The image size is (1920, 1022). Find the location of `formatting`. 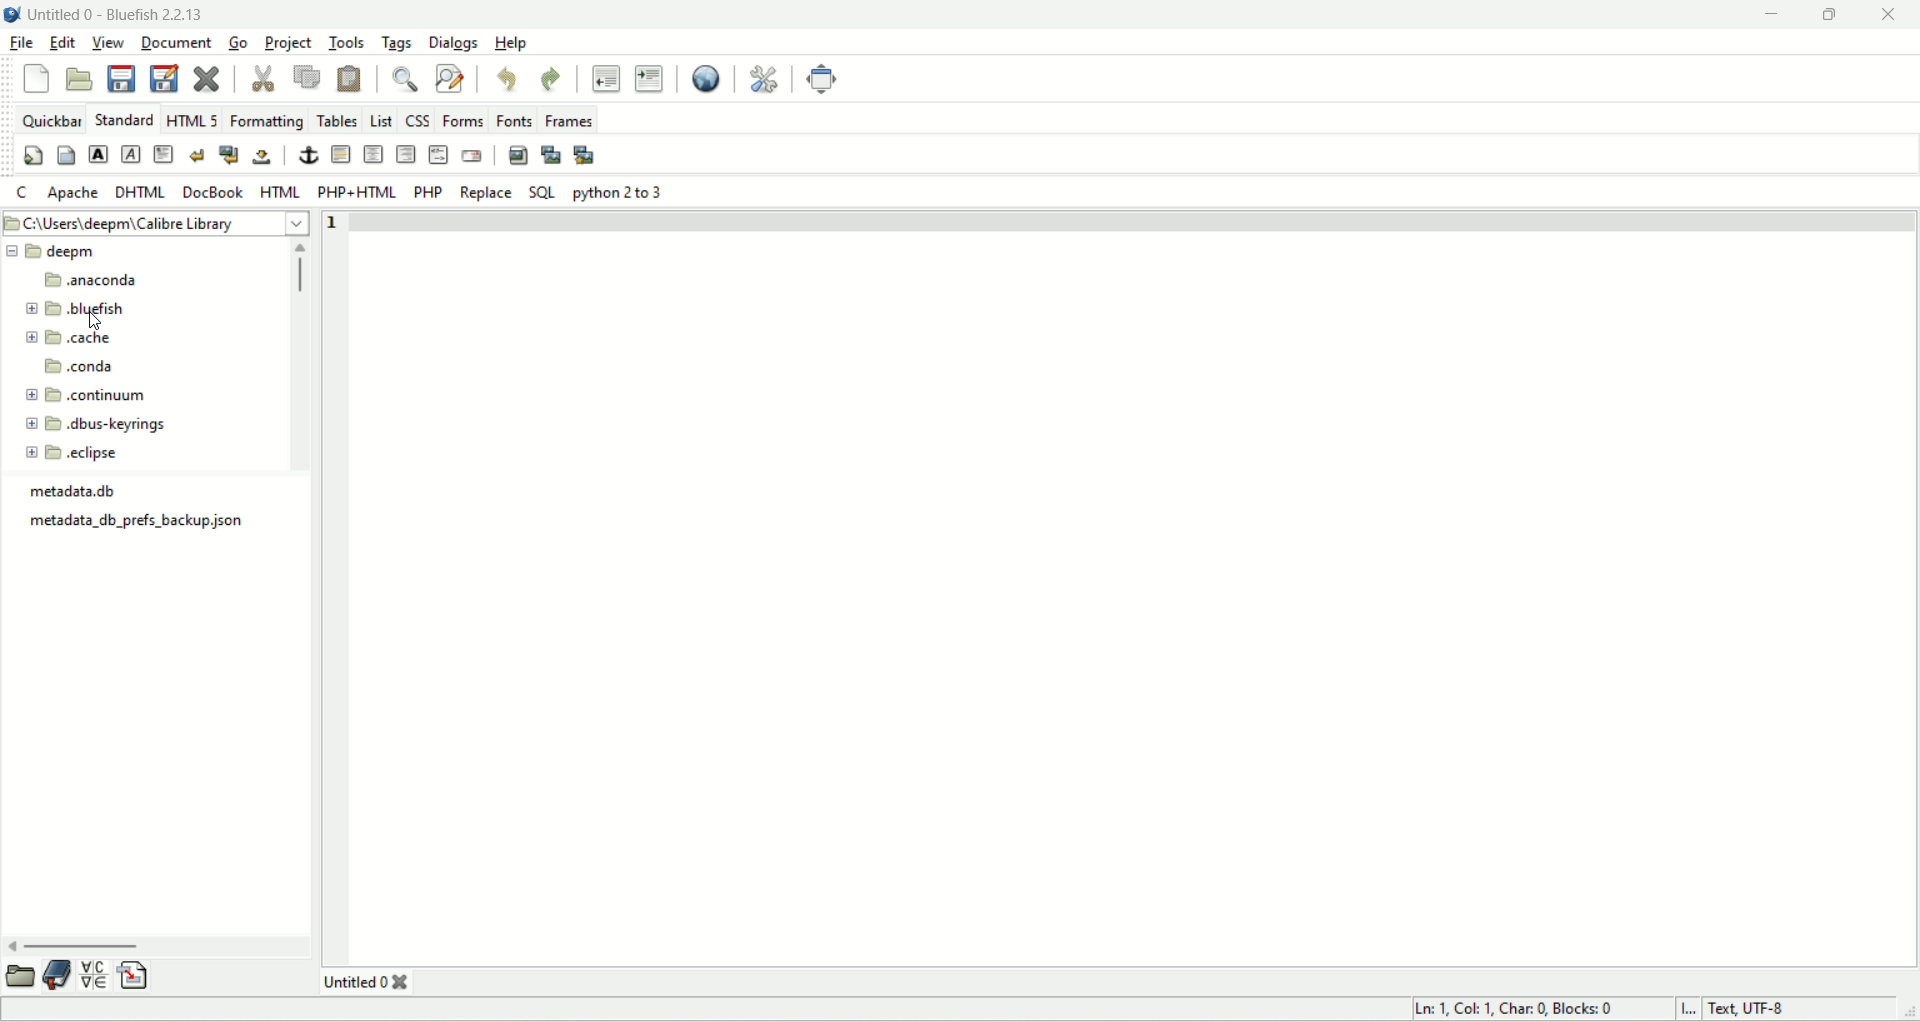

formatting is located at coordinates (268, 122).